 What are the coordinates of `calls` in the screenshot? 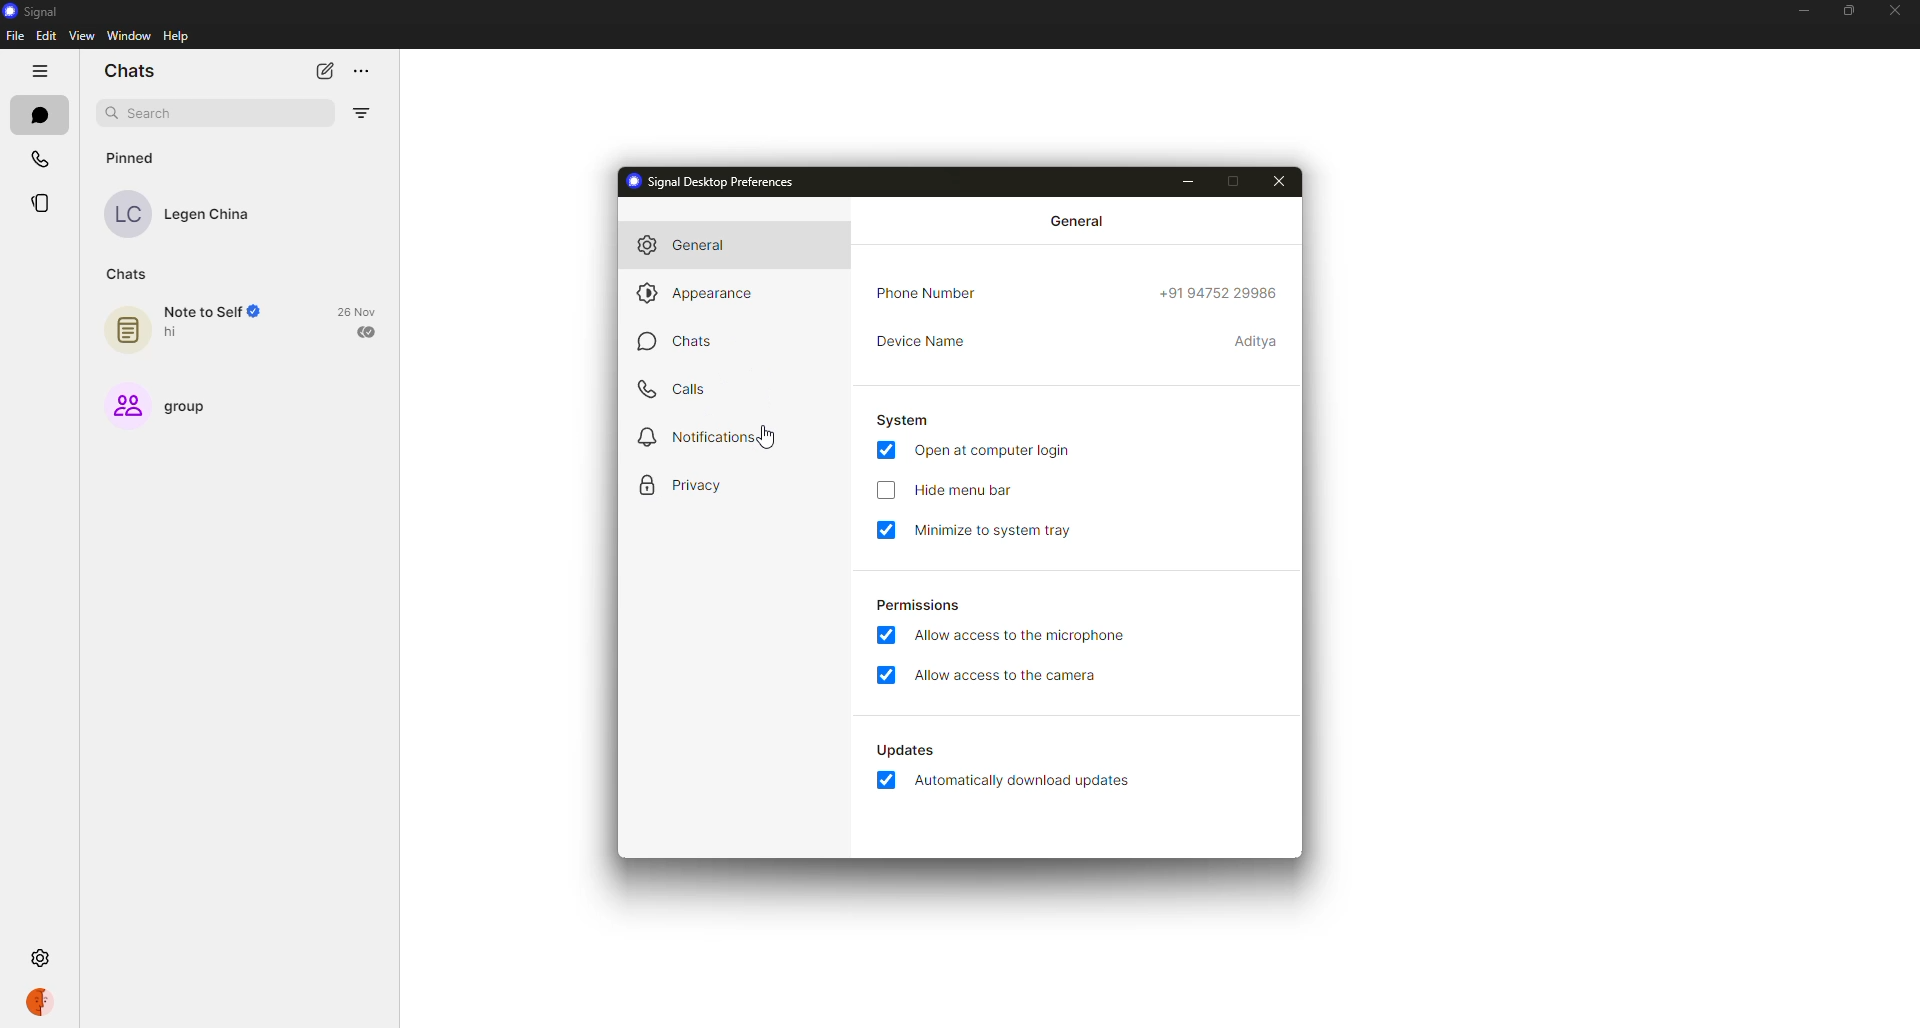 It's located at (675, 388).